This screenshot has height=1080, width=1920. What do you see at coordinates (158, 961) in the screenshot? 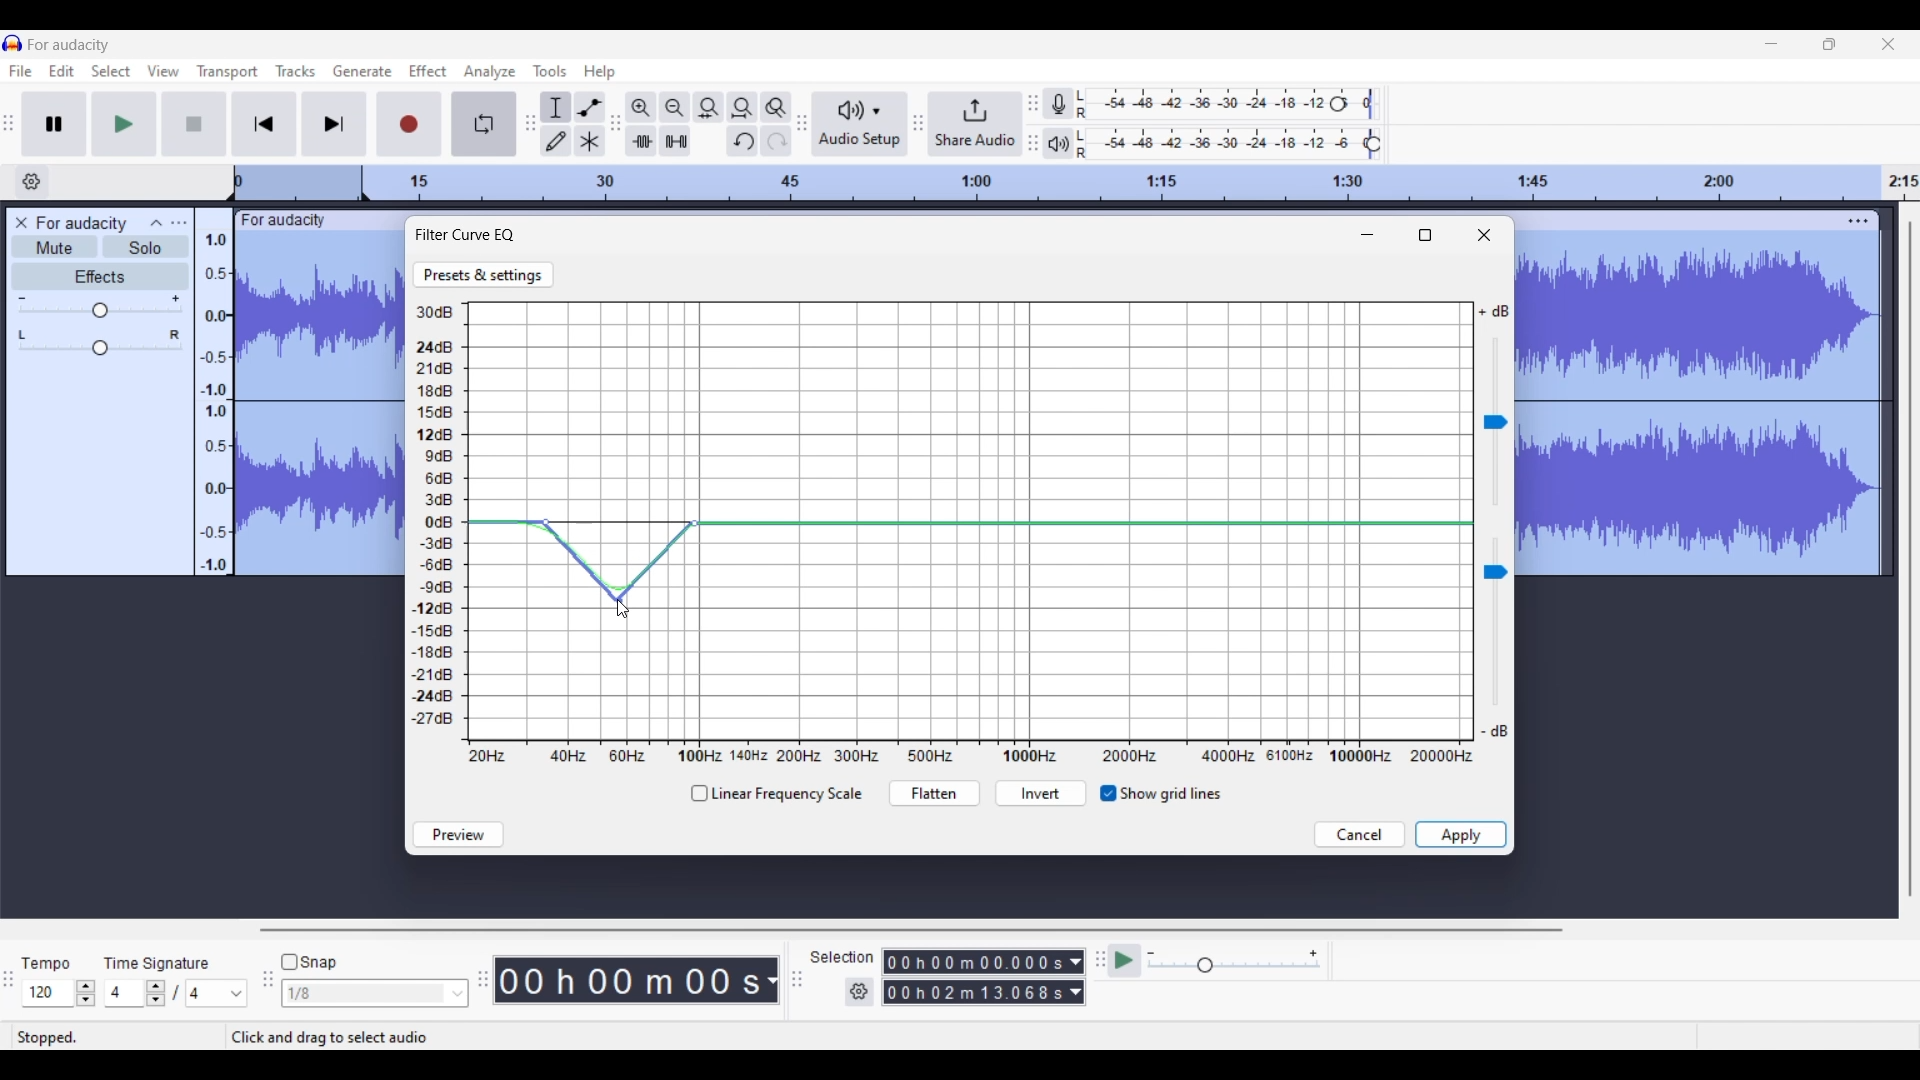
I see `TIme signature` at bounding box center [158, 961].